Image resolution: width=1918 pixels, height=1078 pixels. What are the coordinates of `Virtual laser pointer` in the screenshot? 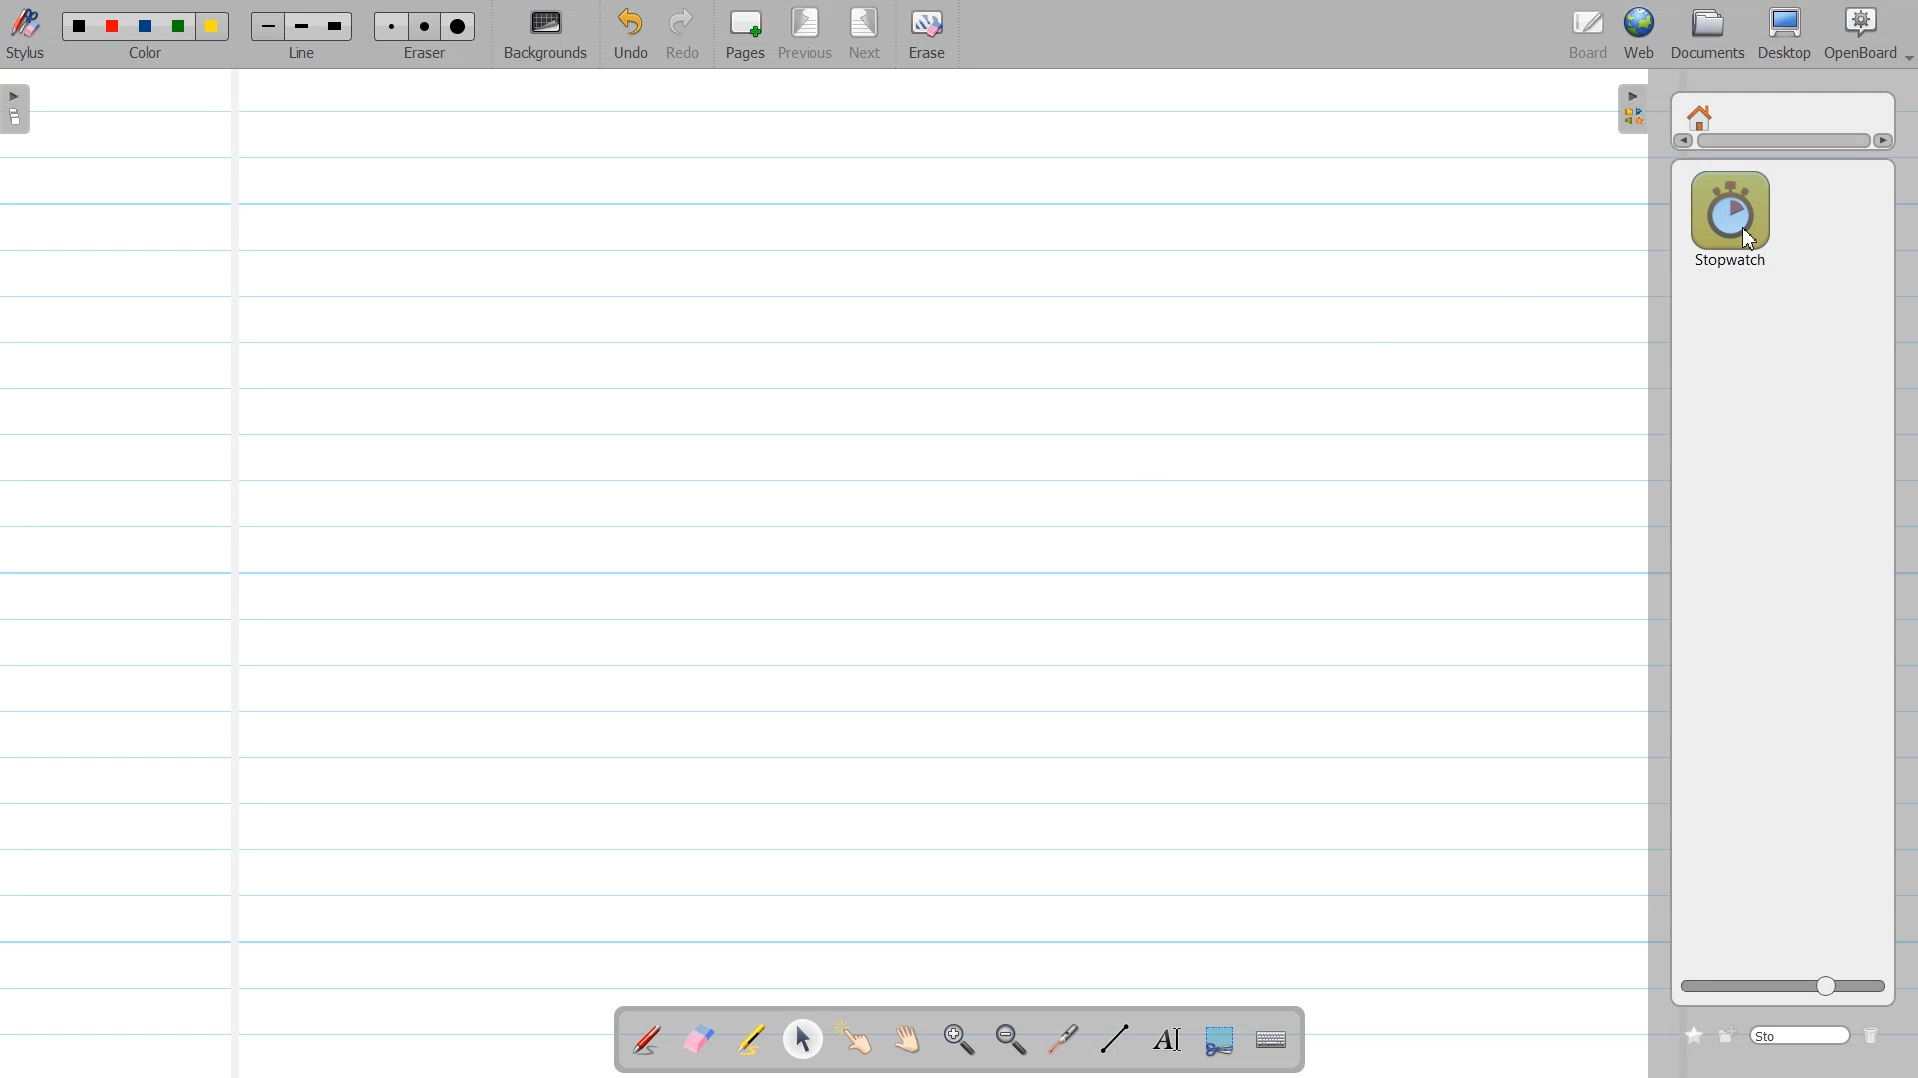 It's located at (1063, 1040).